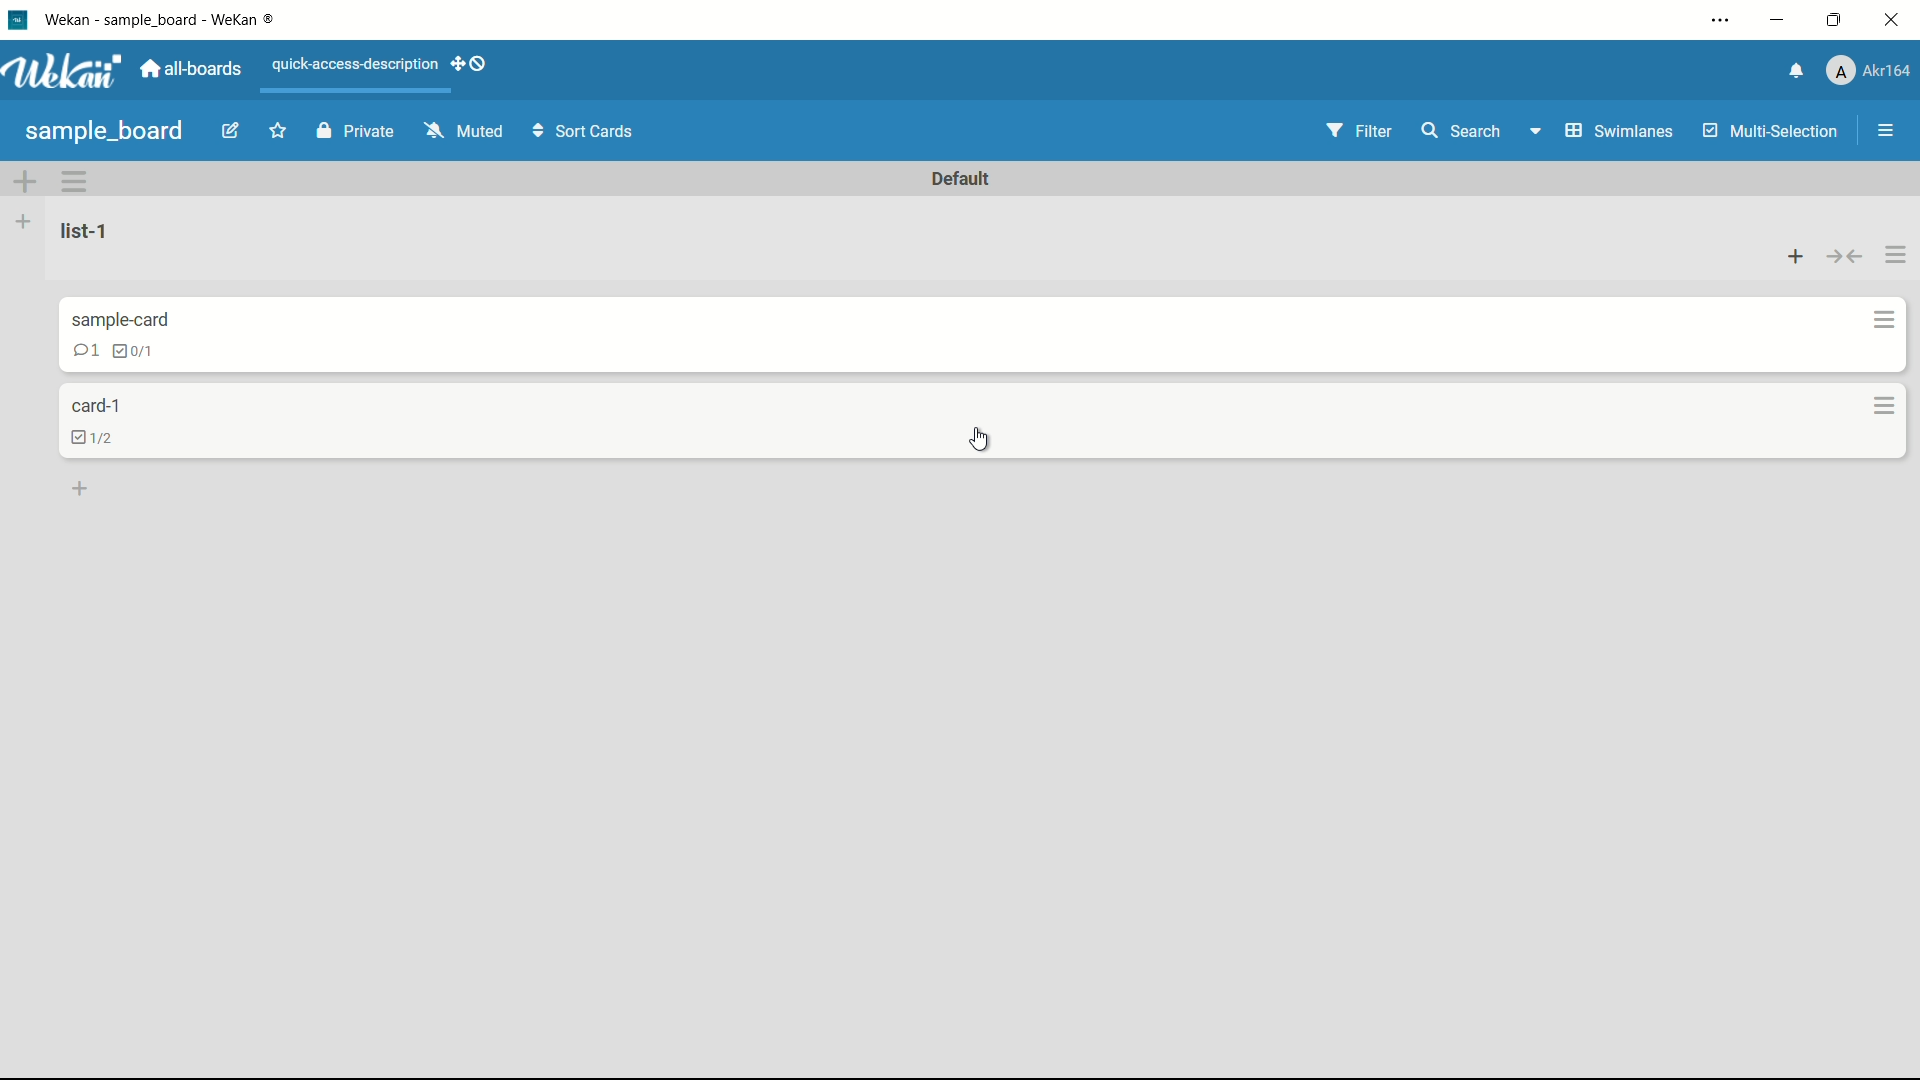 The image size is (1920, 1080). What do you see at coordinates (191, 70) in the screenshot?
I see `all boards` at bounding box center [191, 70].